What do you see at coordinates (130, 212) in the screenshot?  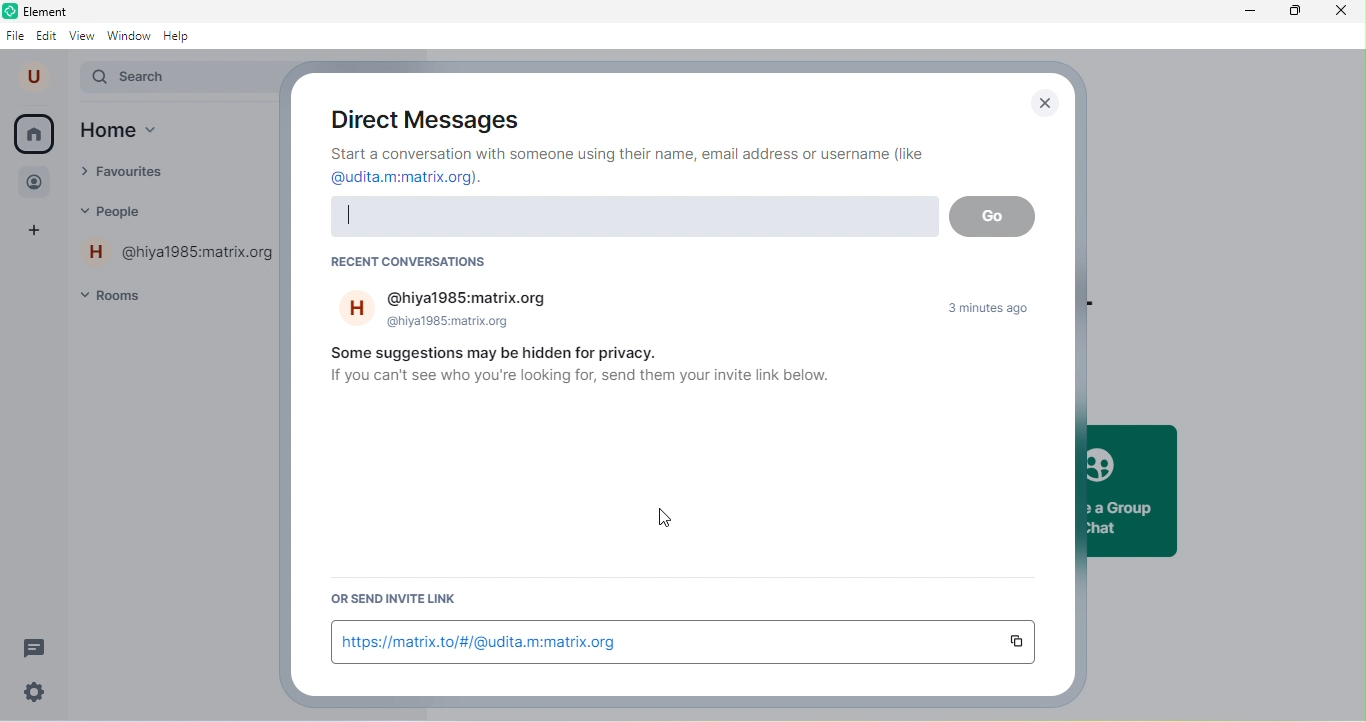 I see `people` at bounding box center [130, 212].